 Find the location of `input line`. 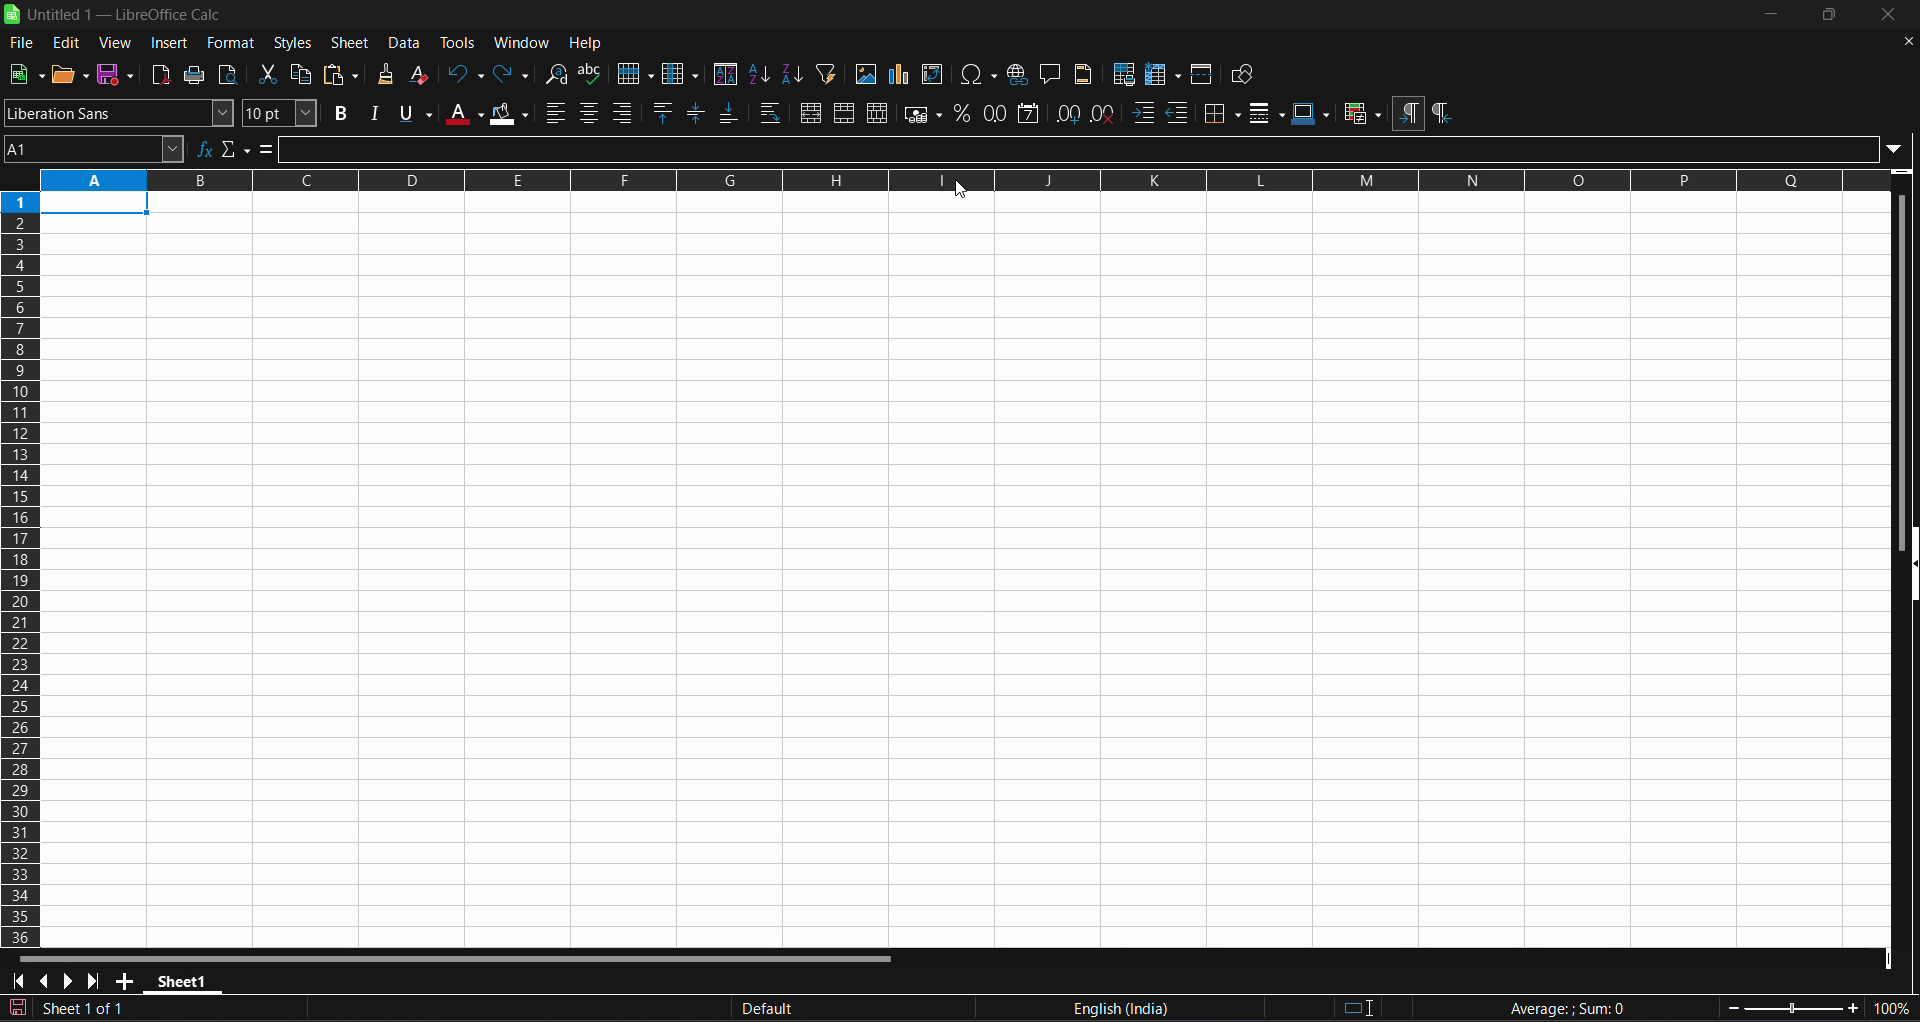

input line is located at coordinates (1103, 146).